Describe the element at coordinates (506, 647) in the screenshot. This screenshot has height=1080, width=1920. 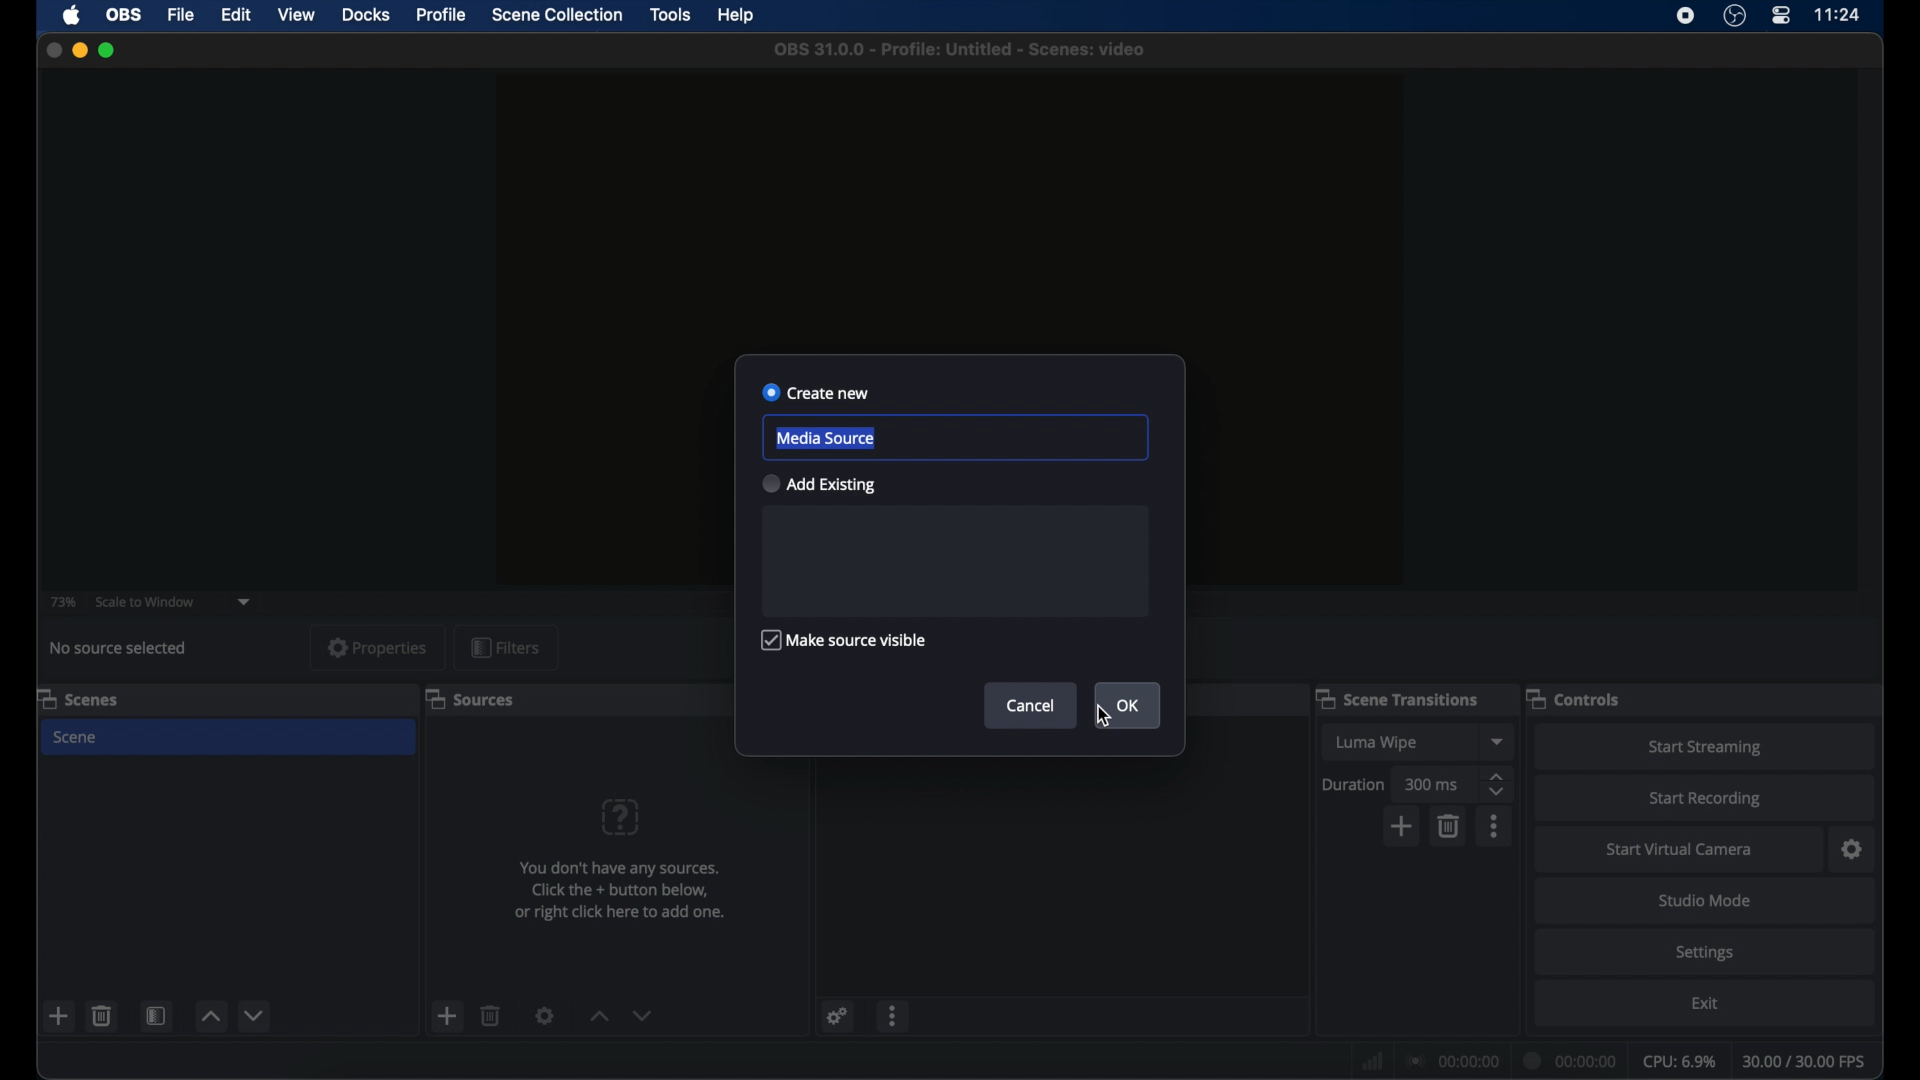
I see `filters` at that location.